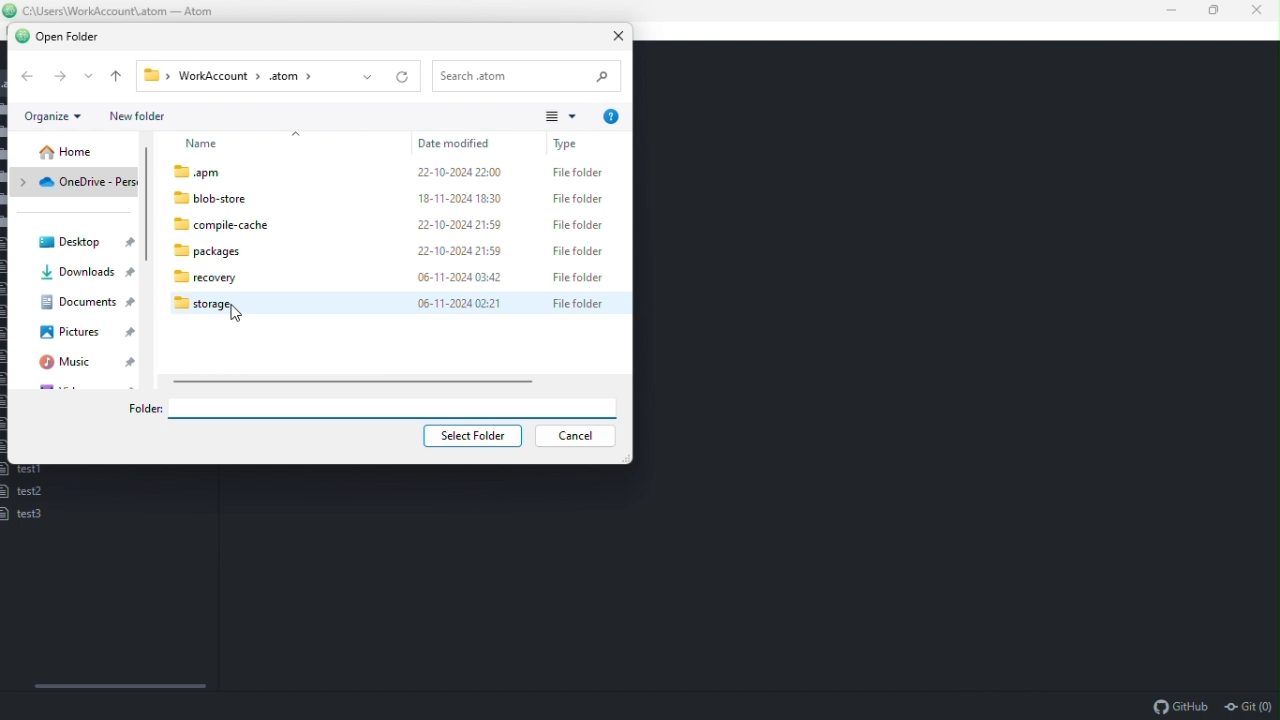 Image resolution: width=1280 pixels, height=720 pixels. I want to click on Type, so click(586, 143).